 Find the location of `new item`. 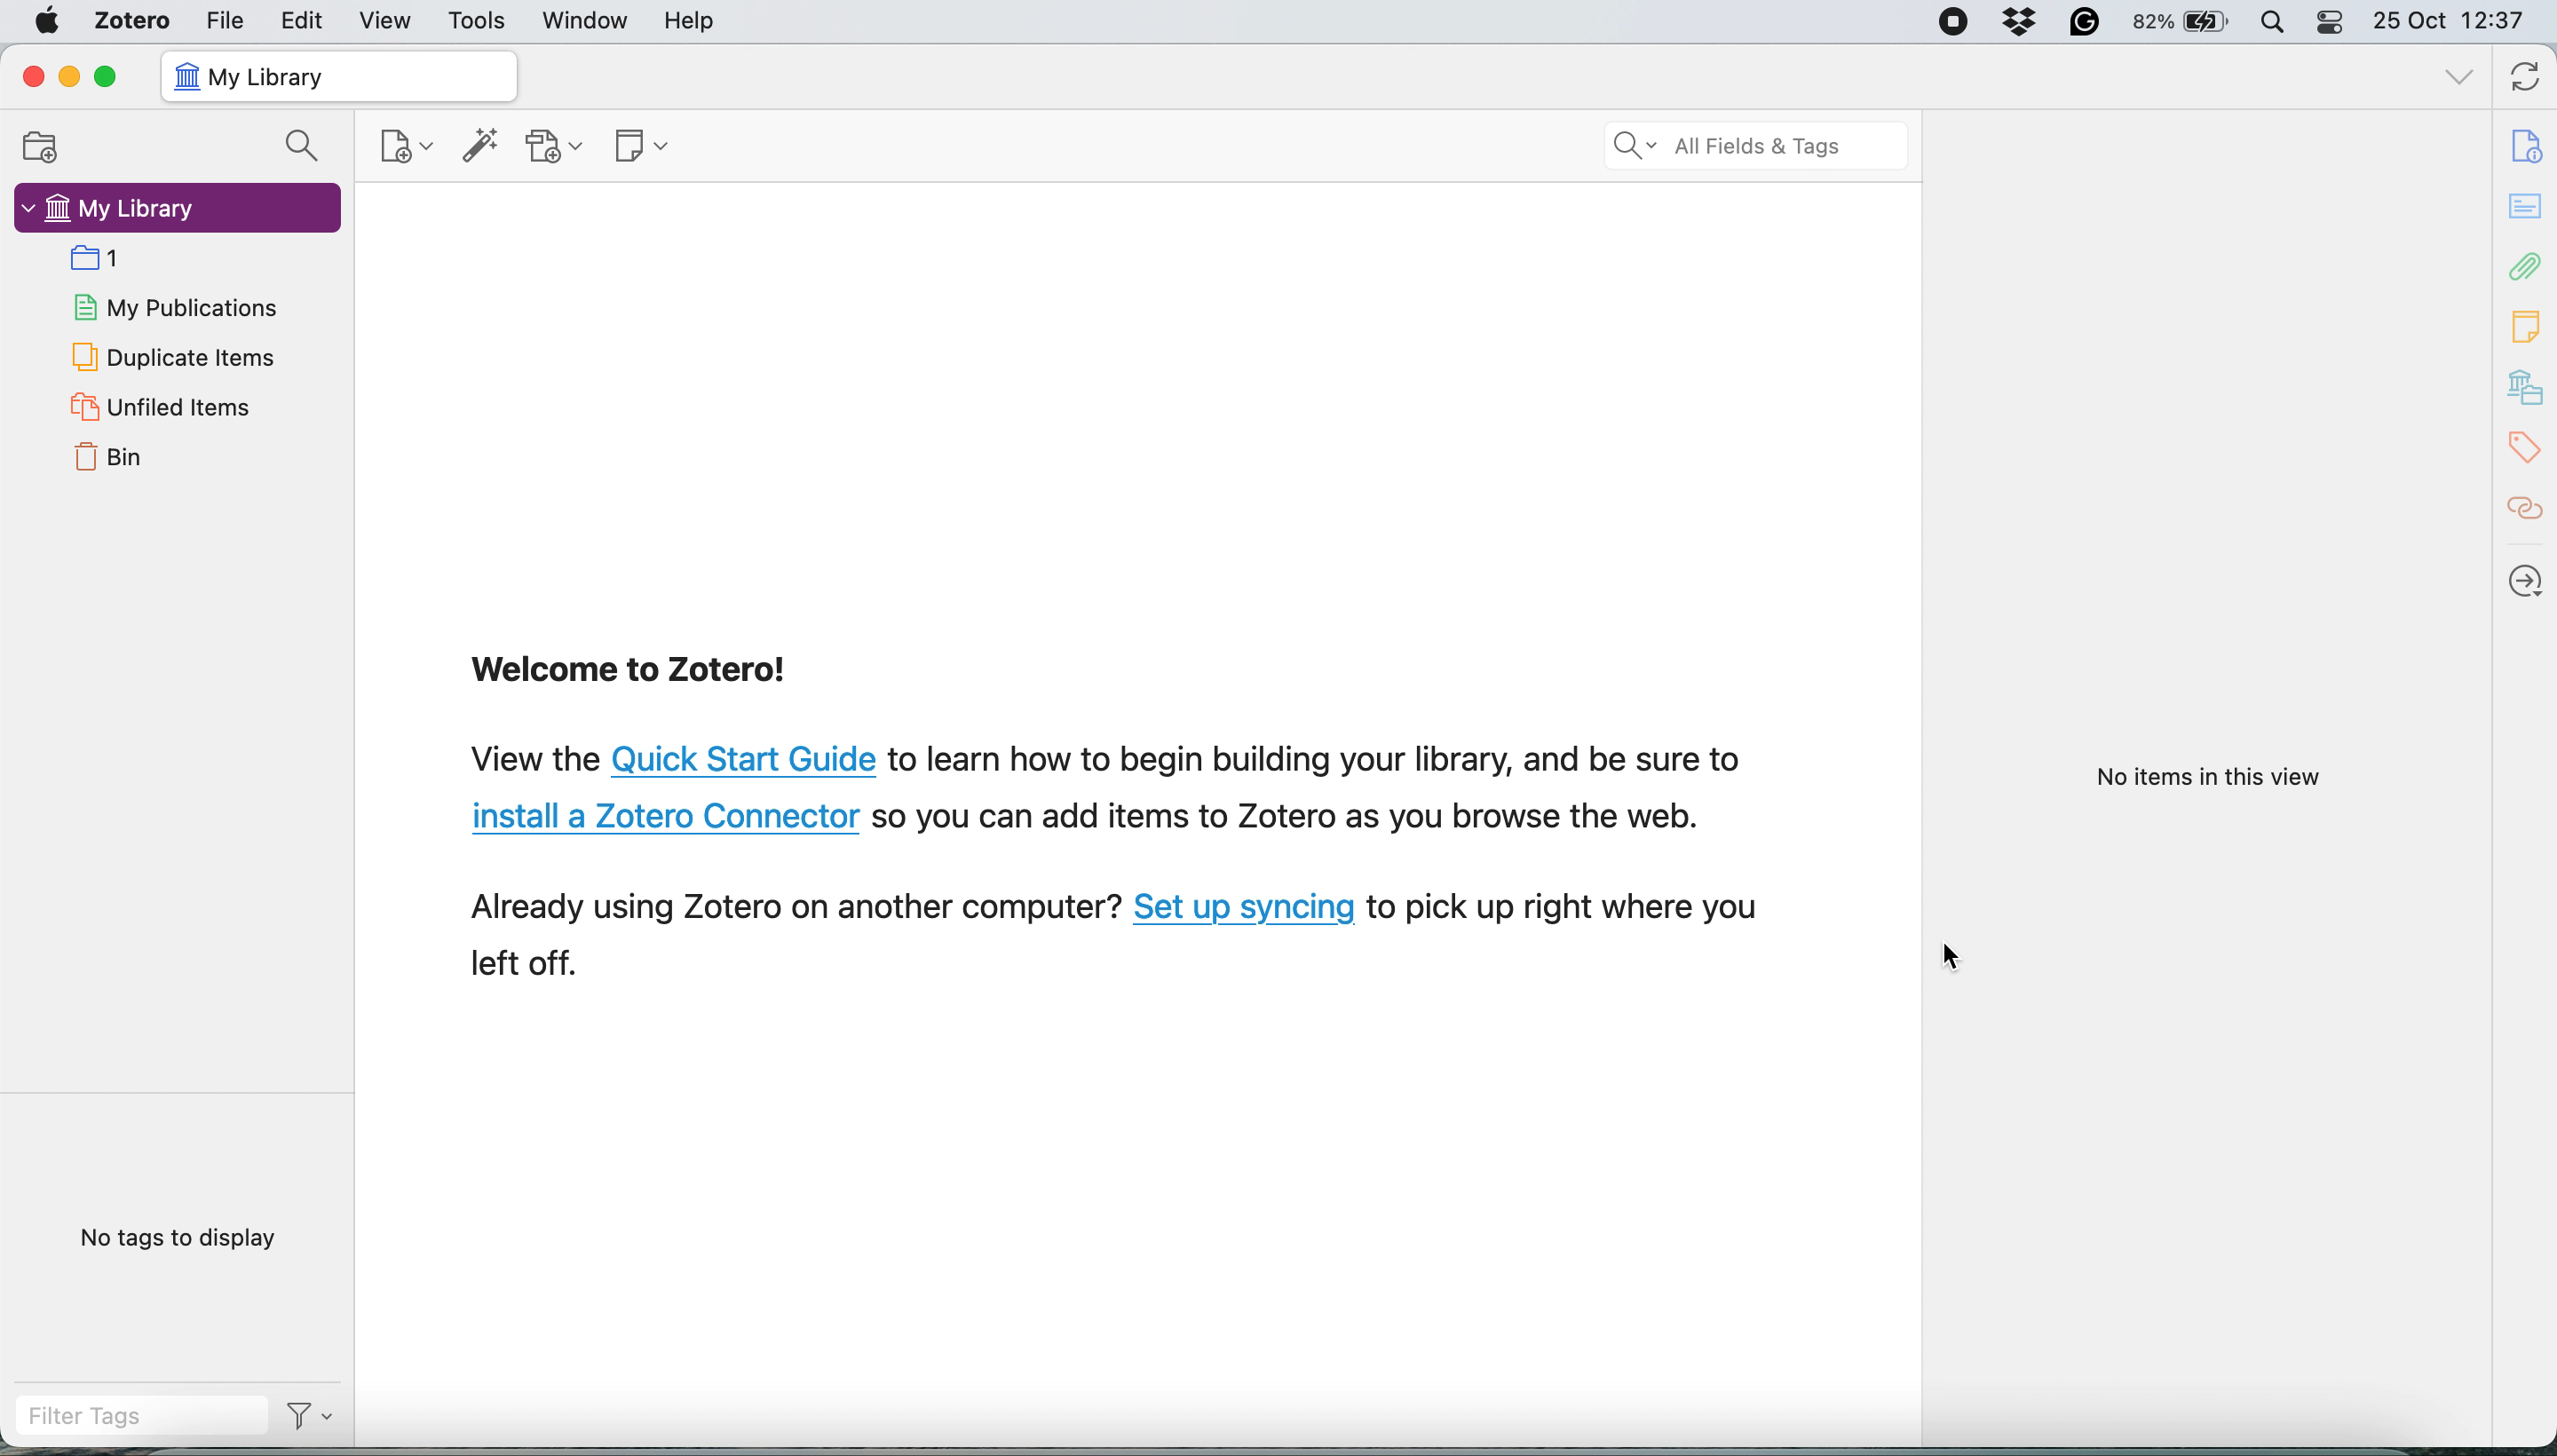

new item is located at coordinates (406, 147).